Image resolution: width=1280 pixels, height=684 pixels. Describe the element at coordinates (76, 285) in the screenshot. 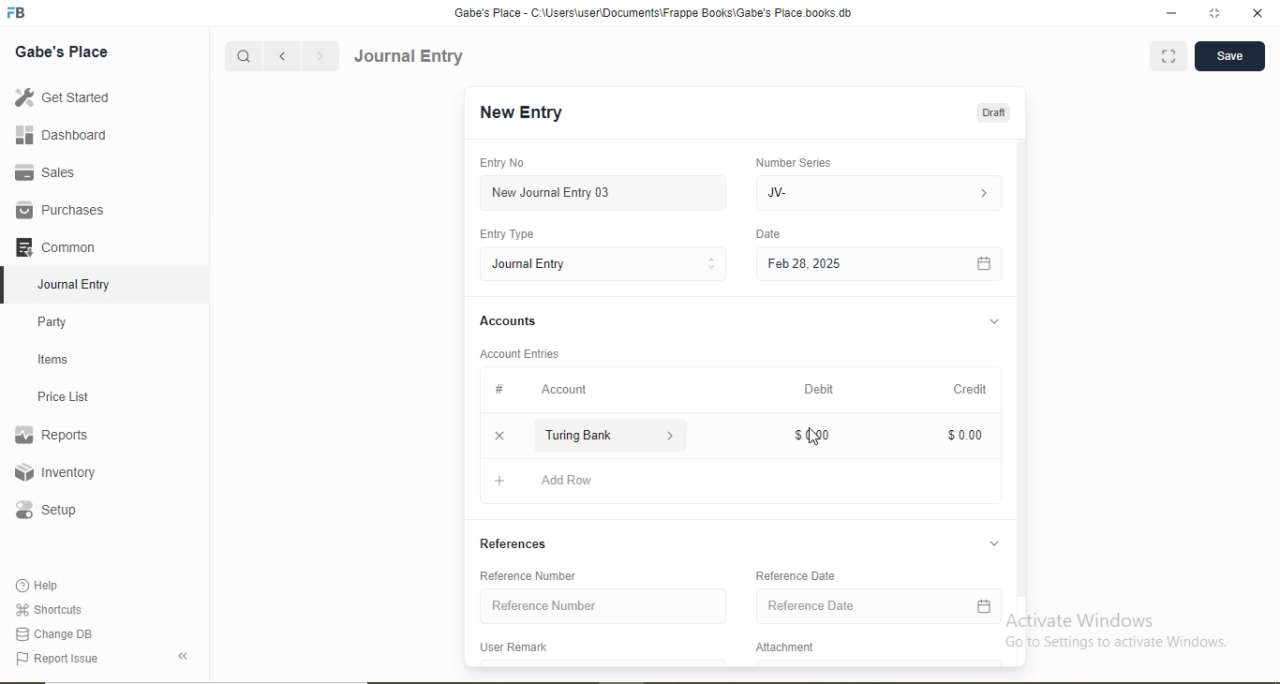

I see `Journal Entry` at that location.